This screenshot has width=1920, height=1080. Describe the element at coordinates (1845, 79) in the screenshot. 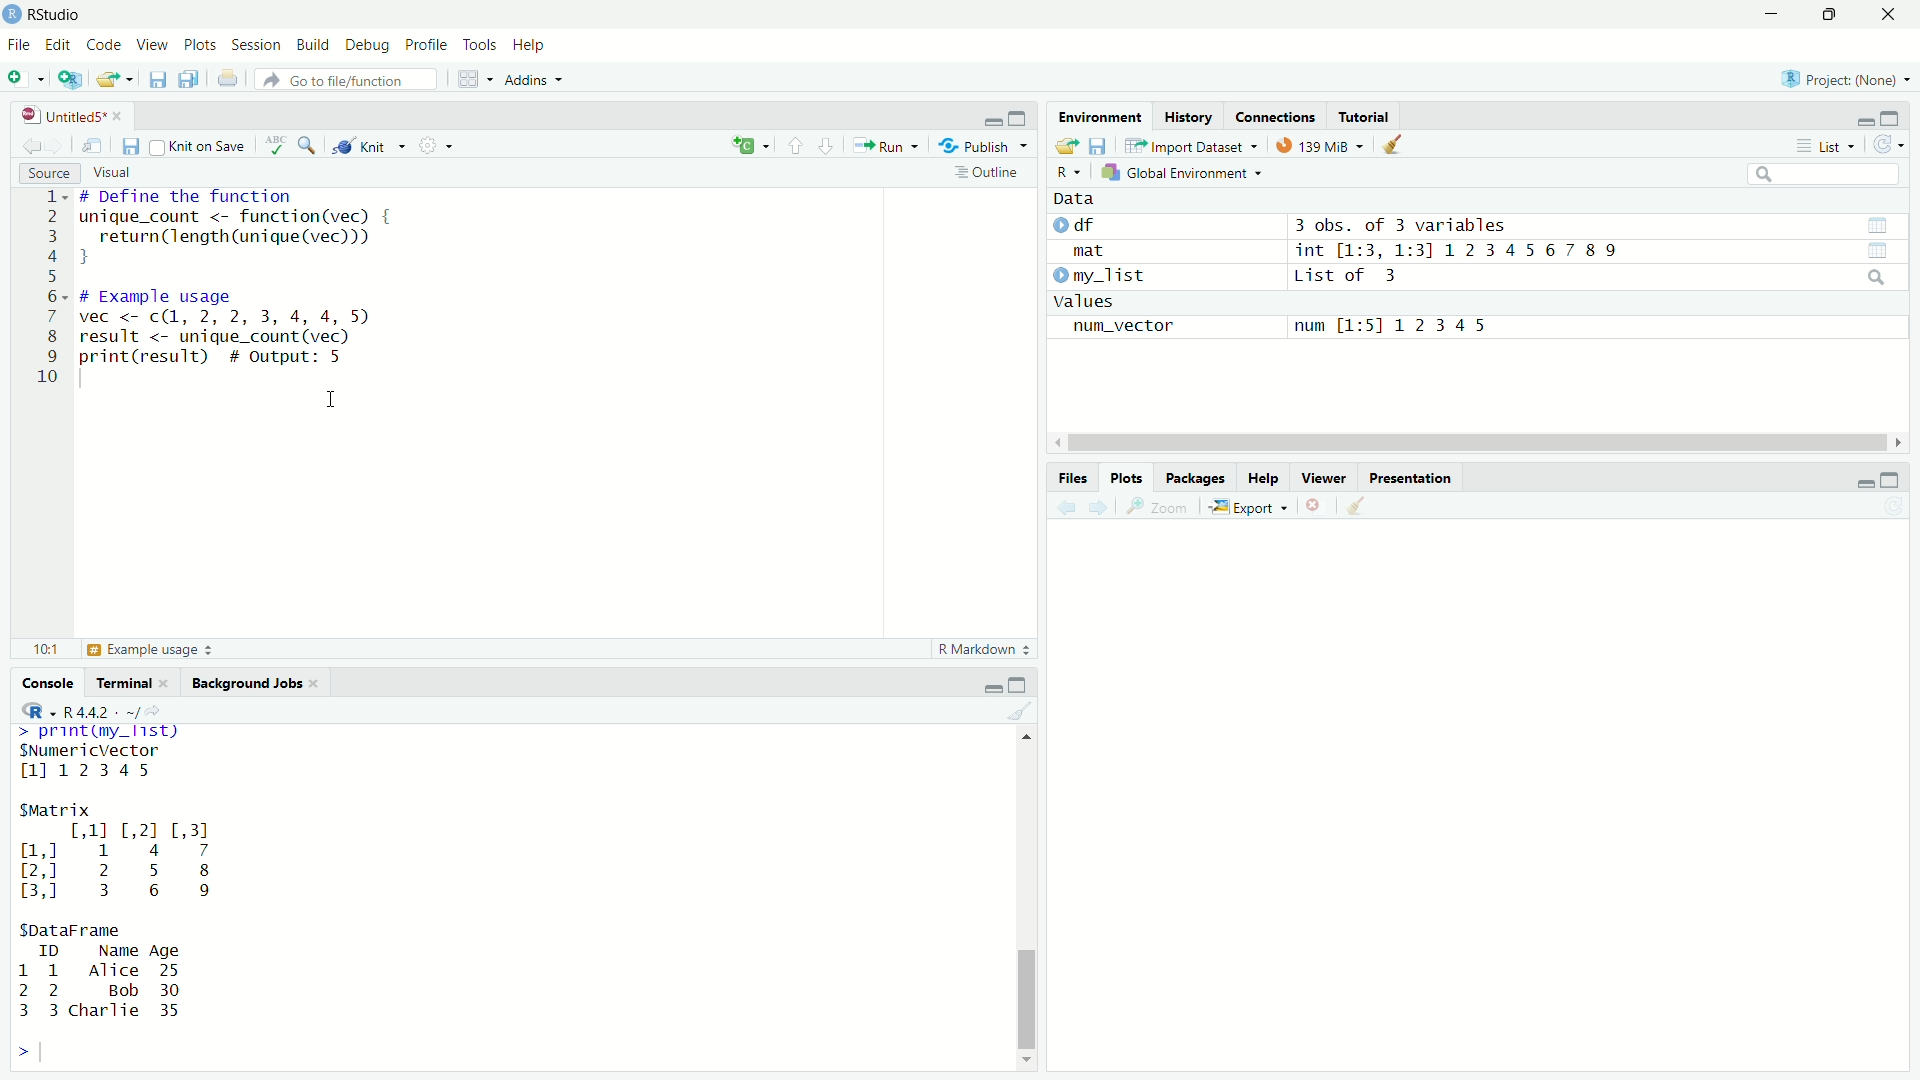

I see `Project(None)` at that location.